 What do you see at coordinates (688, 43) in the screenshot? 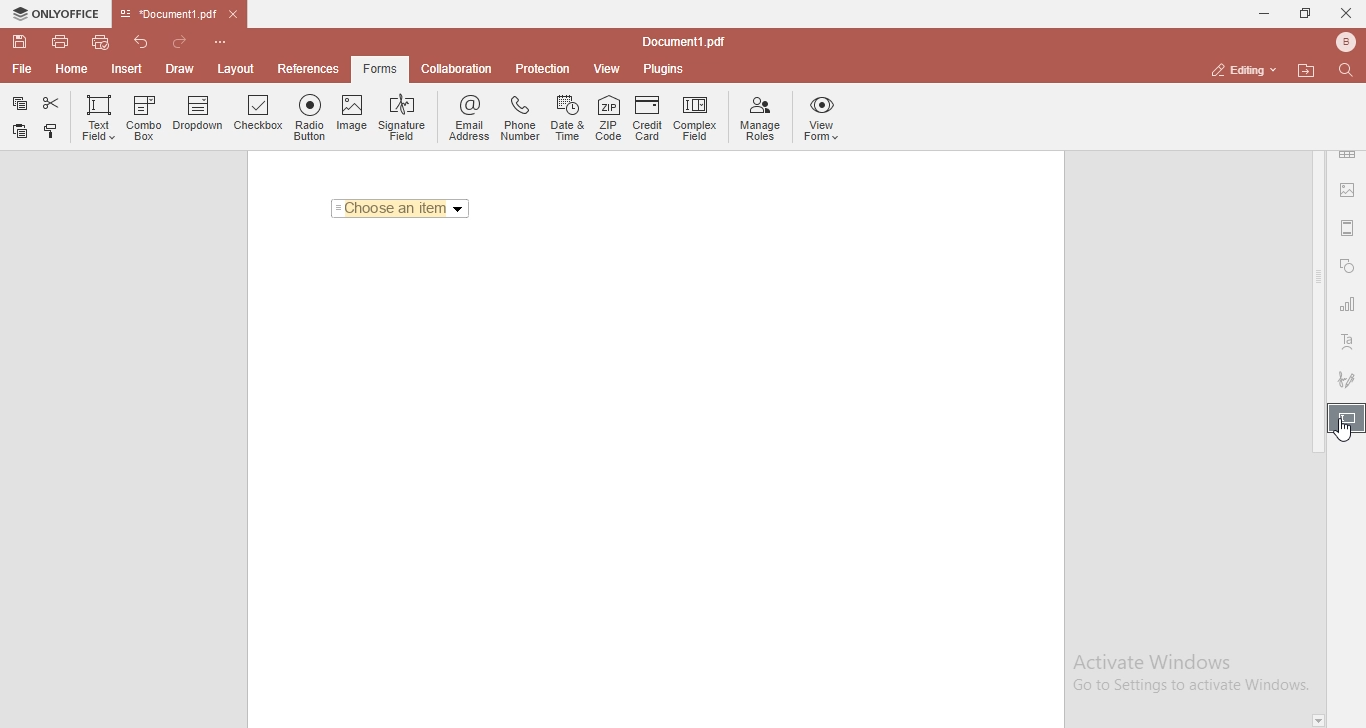
I see `file name` at bounding box center [688, 43].